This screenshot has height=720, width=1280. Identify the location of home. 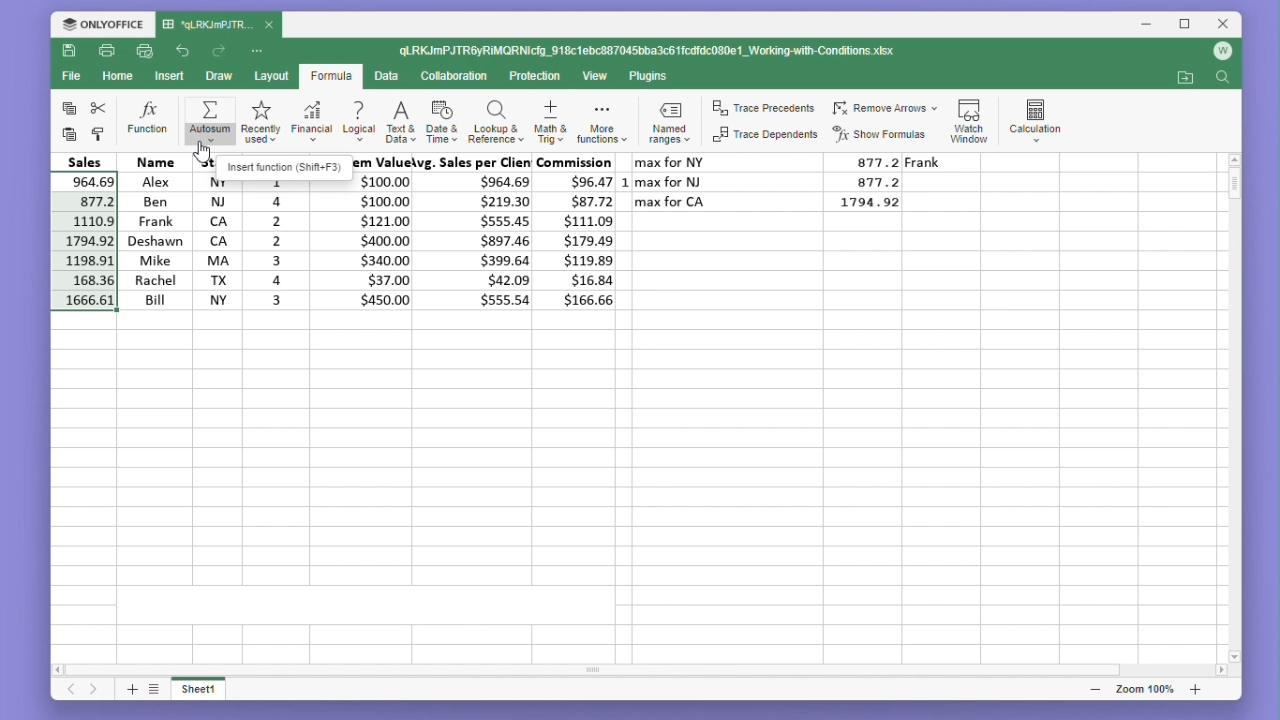
(114, 75).